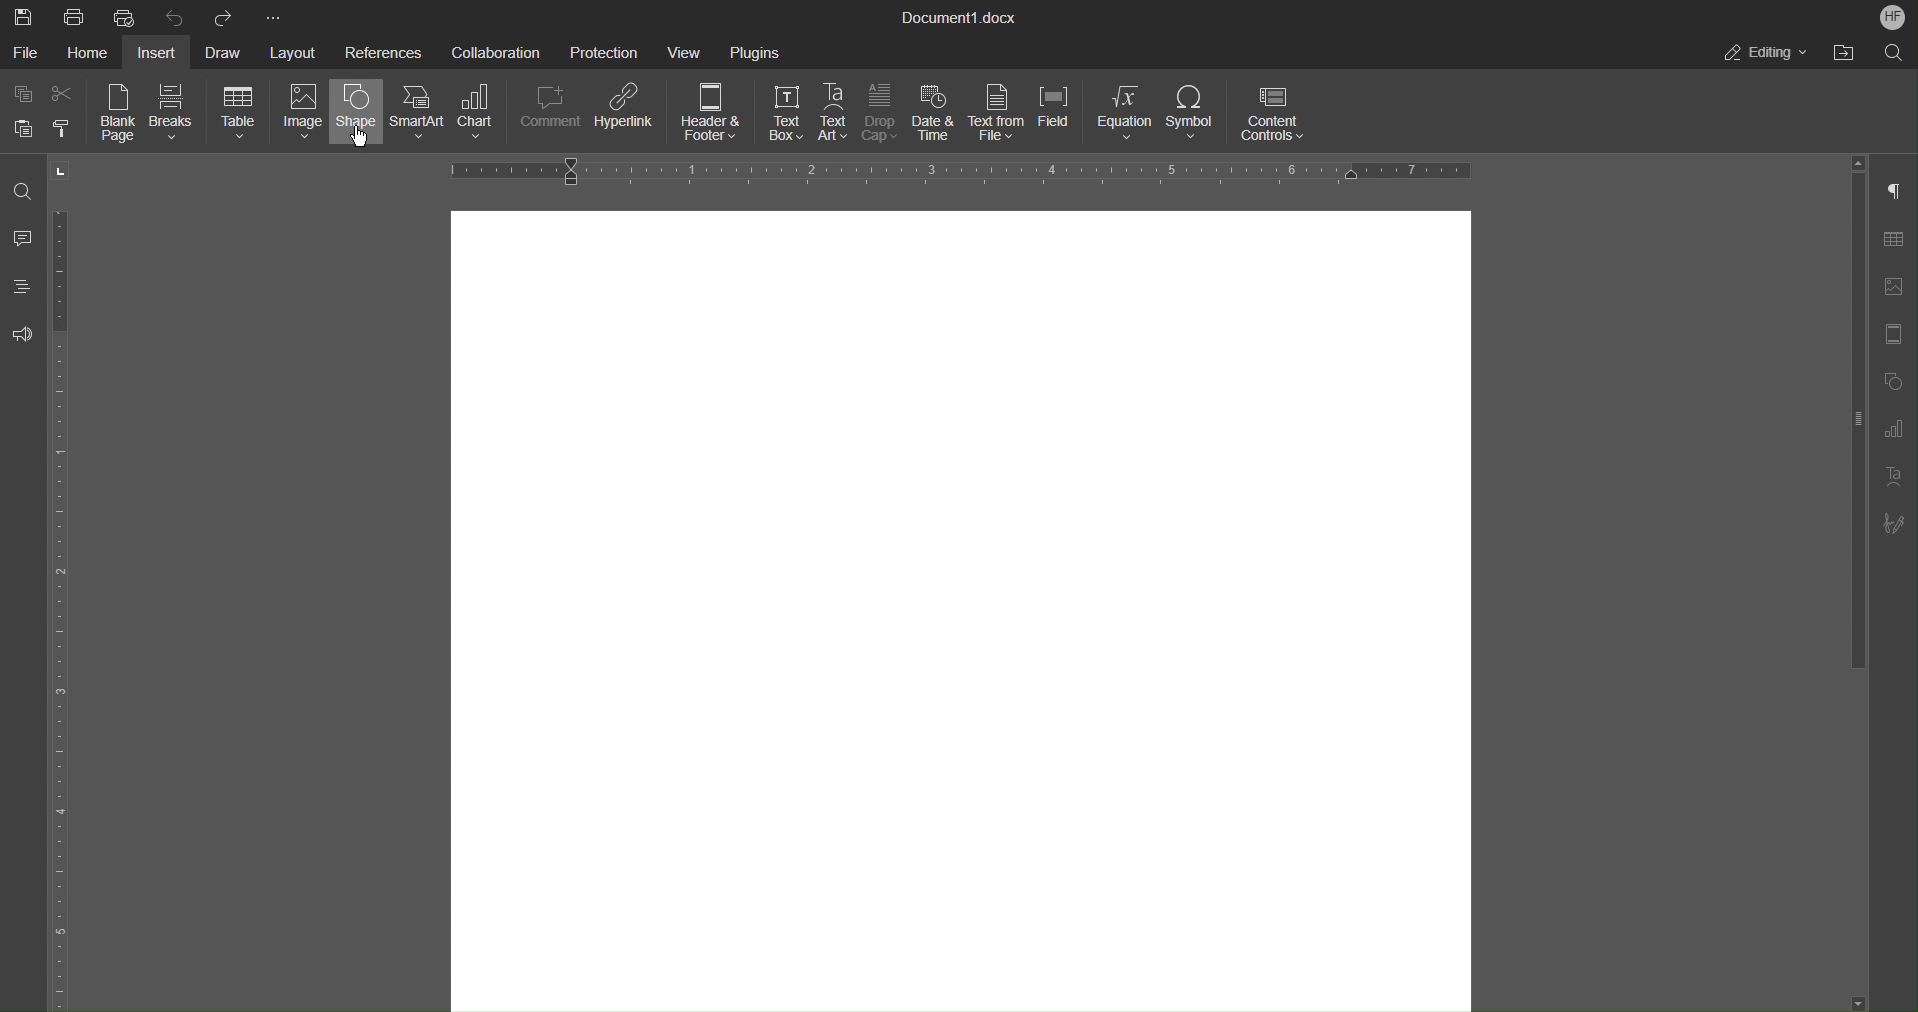  I want to click on Protection, so click(606, 51).